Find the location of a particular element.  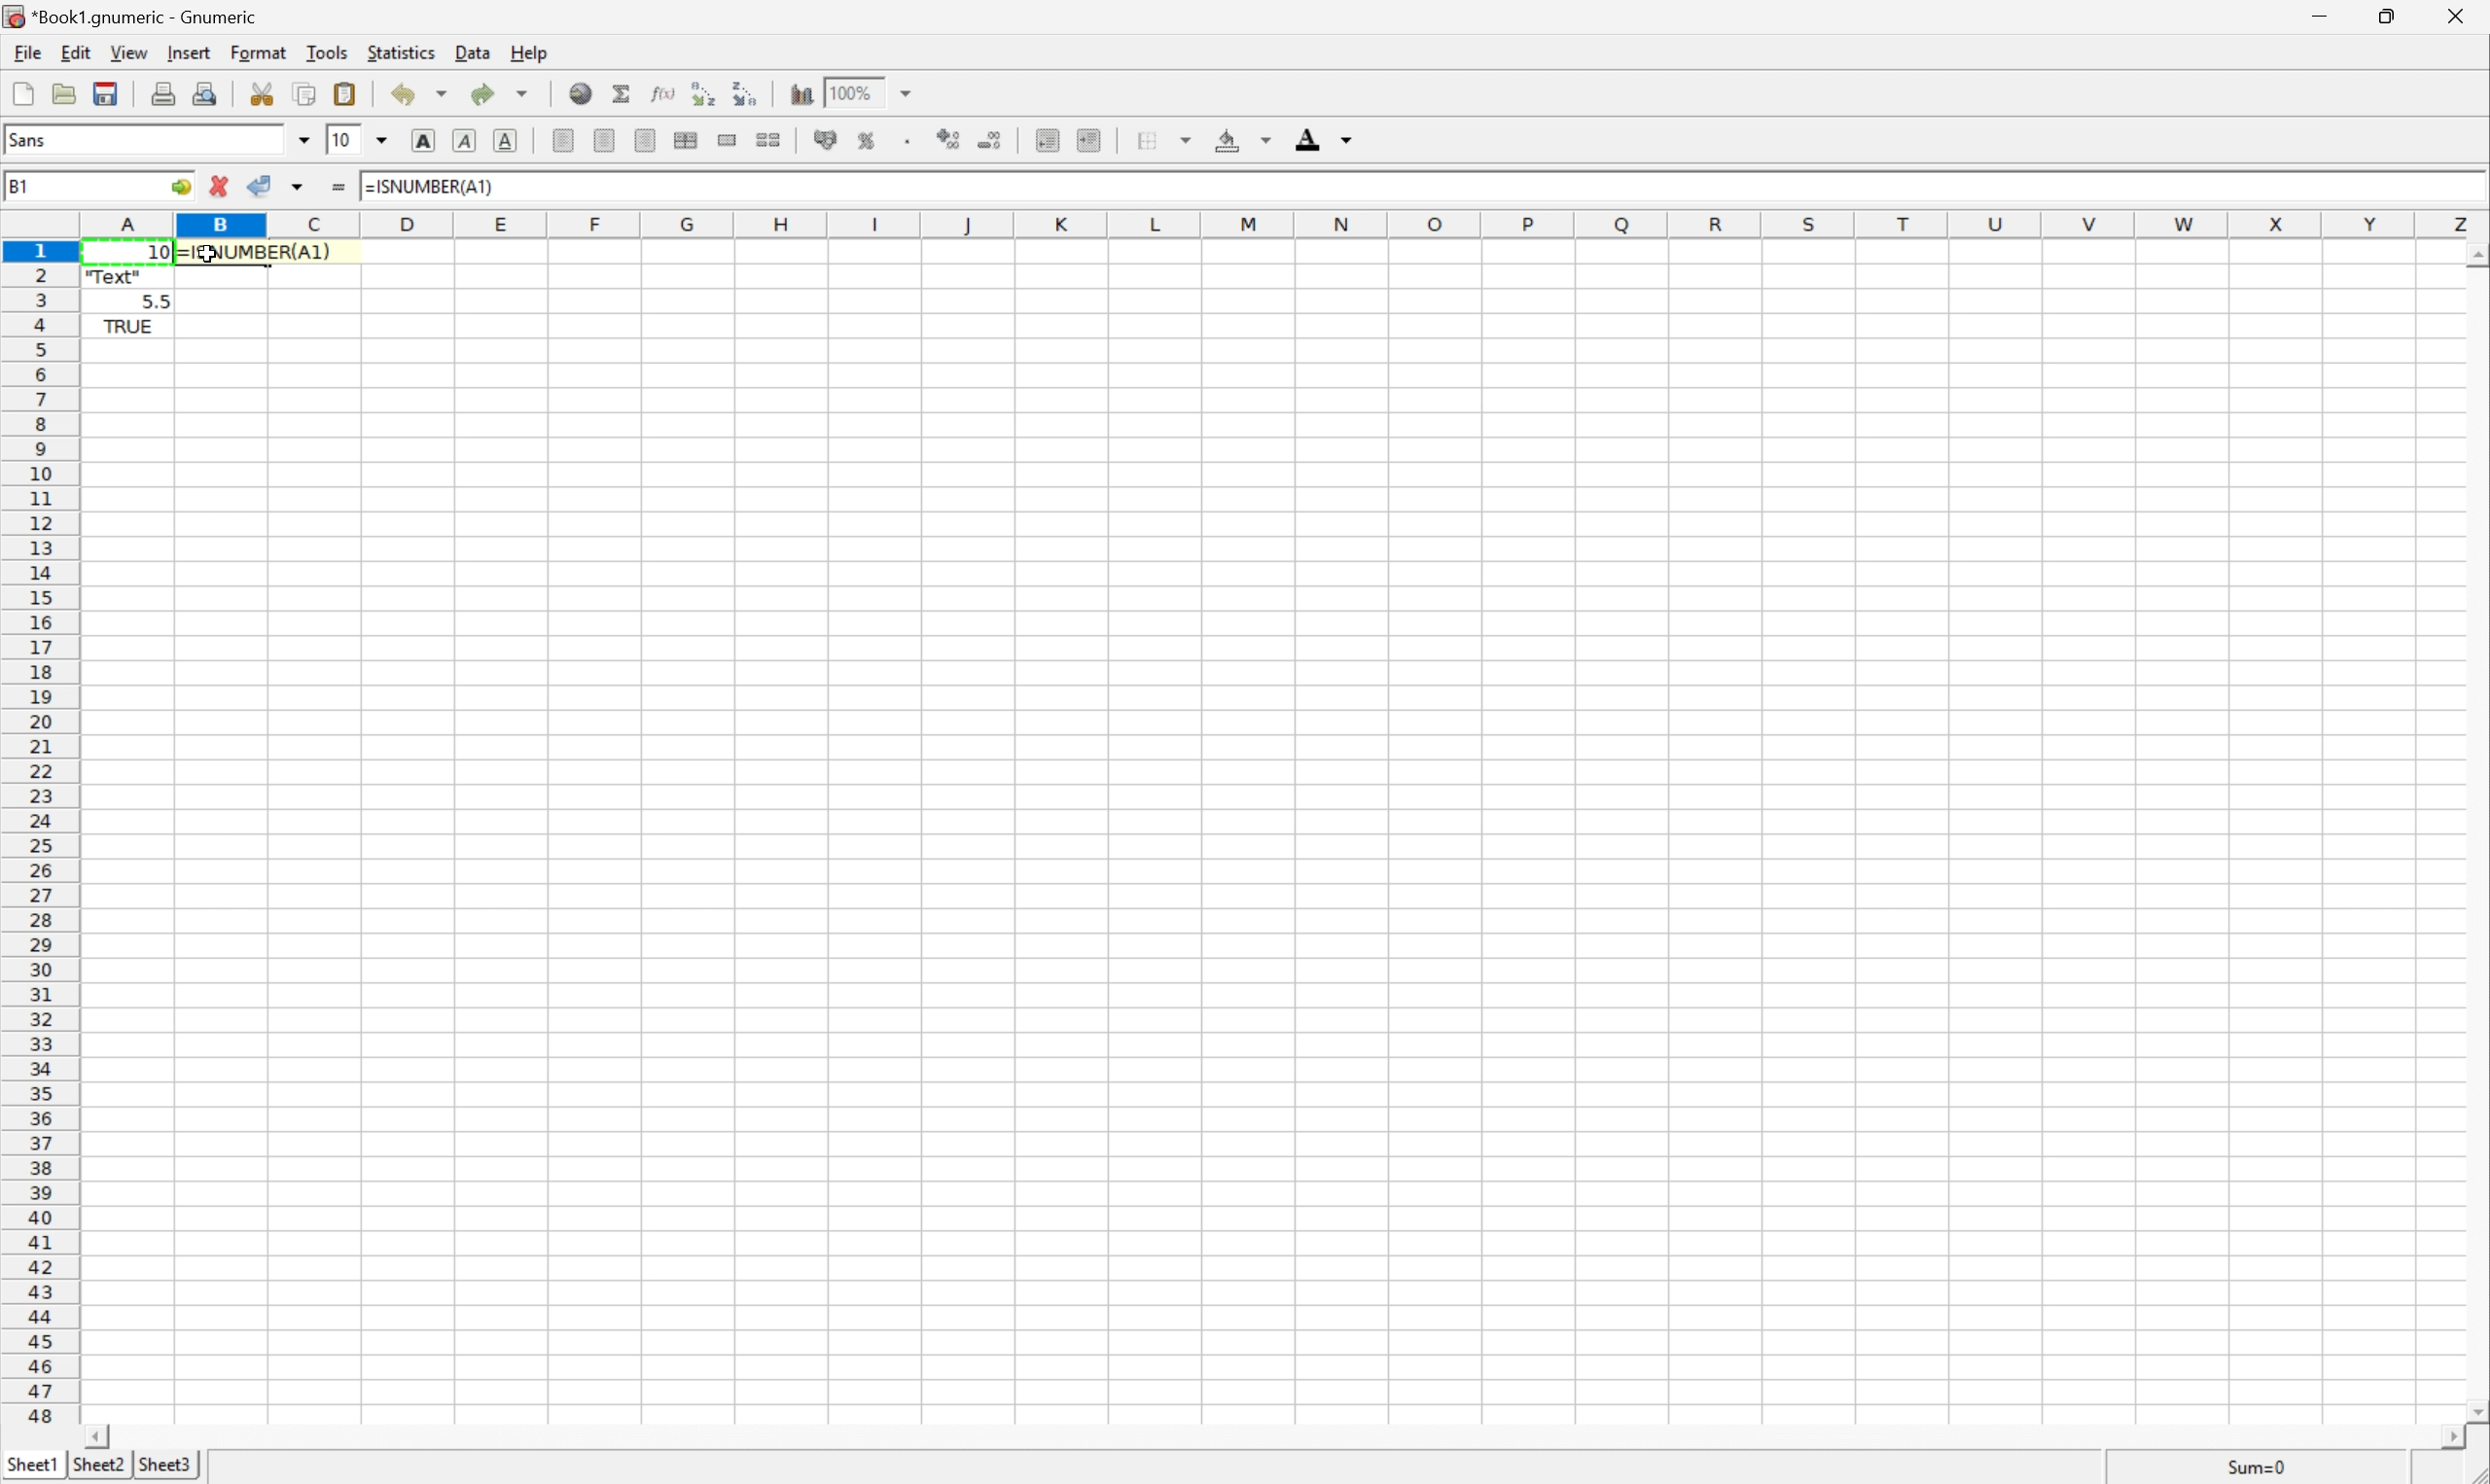

View is located at coordinates (129, 49).